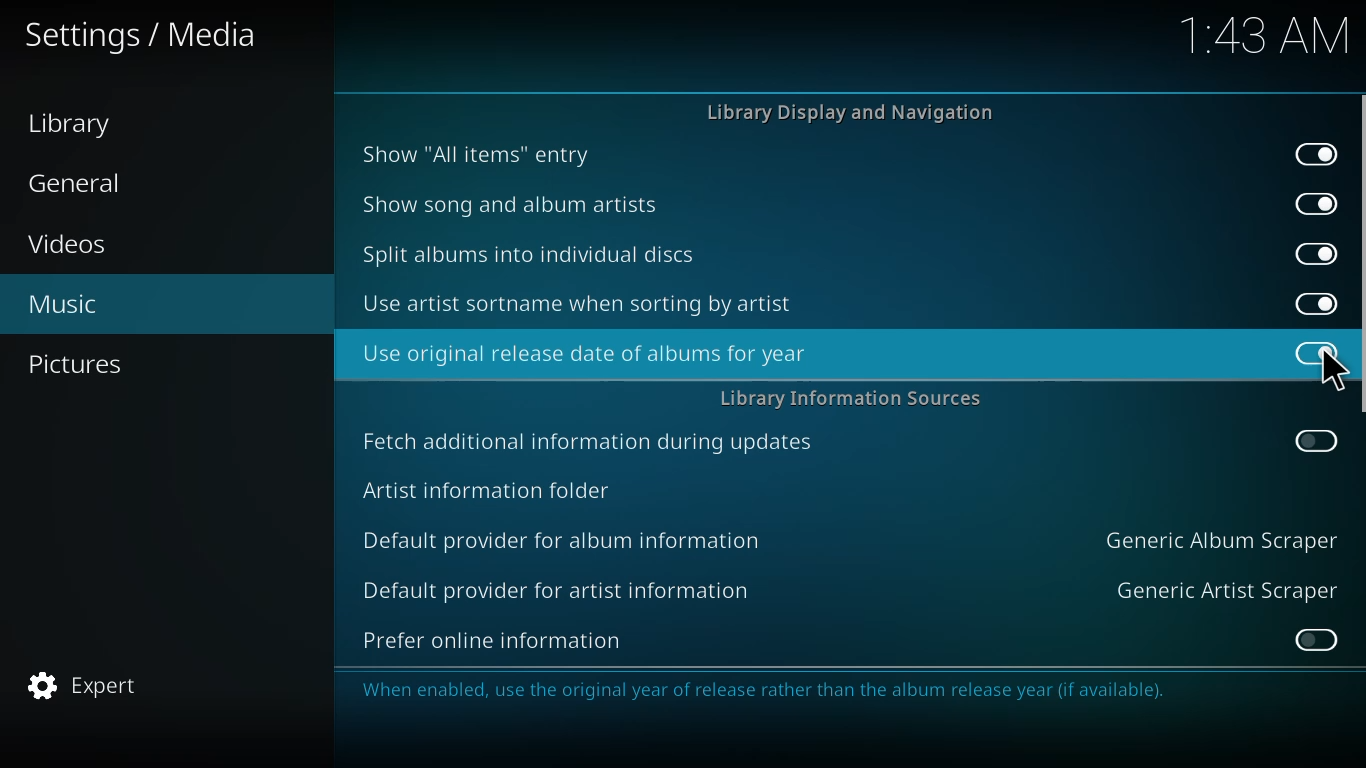 This screenshot has width=1366, height=768. What do you see at coordinates (61, 306) in the screenshot?
I see `music` at bounding box center [61, 306].